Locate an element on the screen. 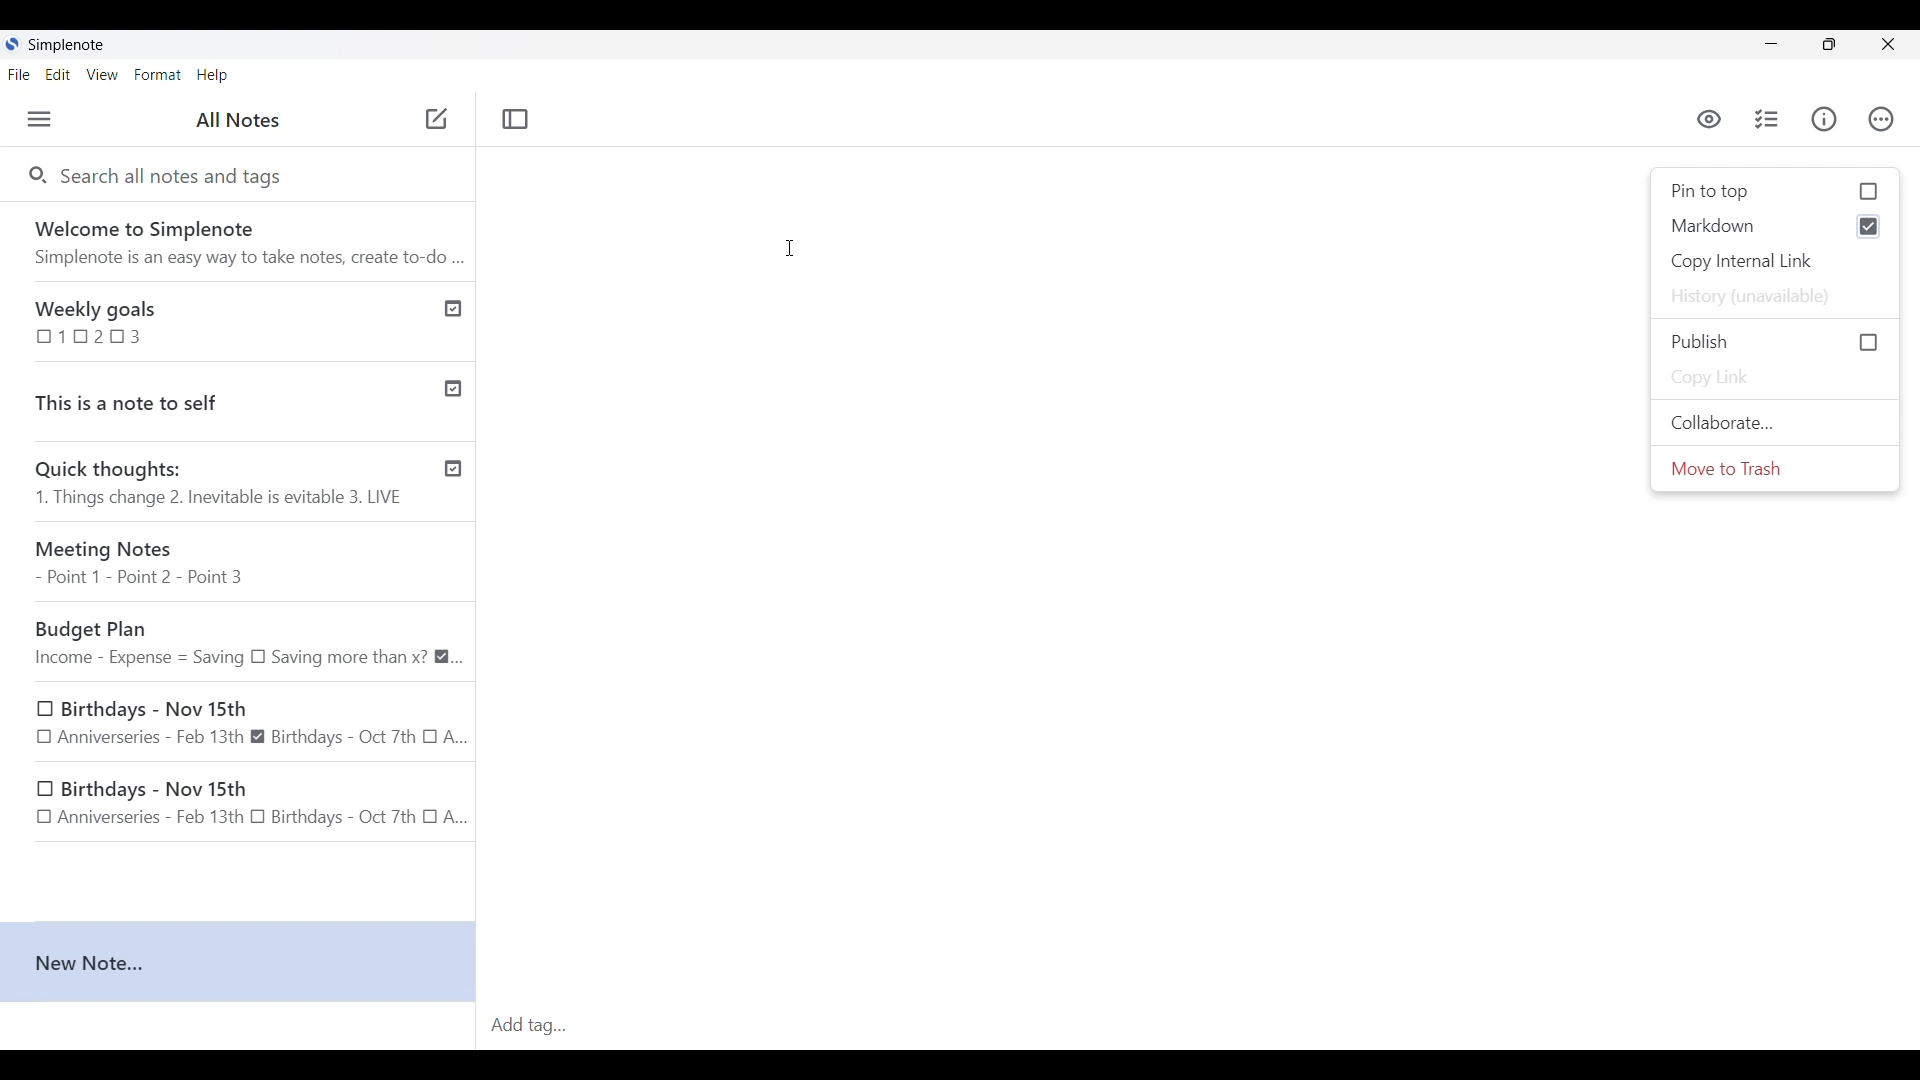  Budget Plan is located at coordinates (248, 643).